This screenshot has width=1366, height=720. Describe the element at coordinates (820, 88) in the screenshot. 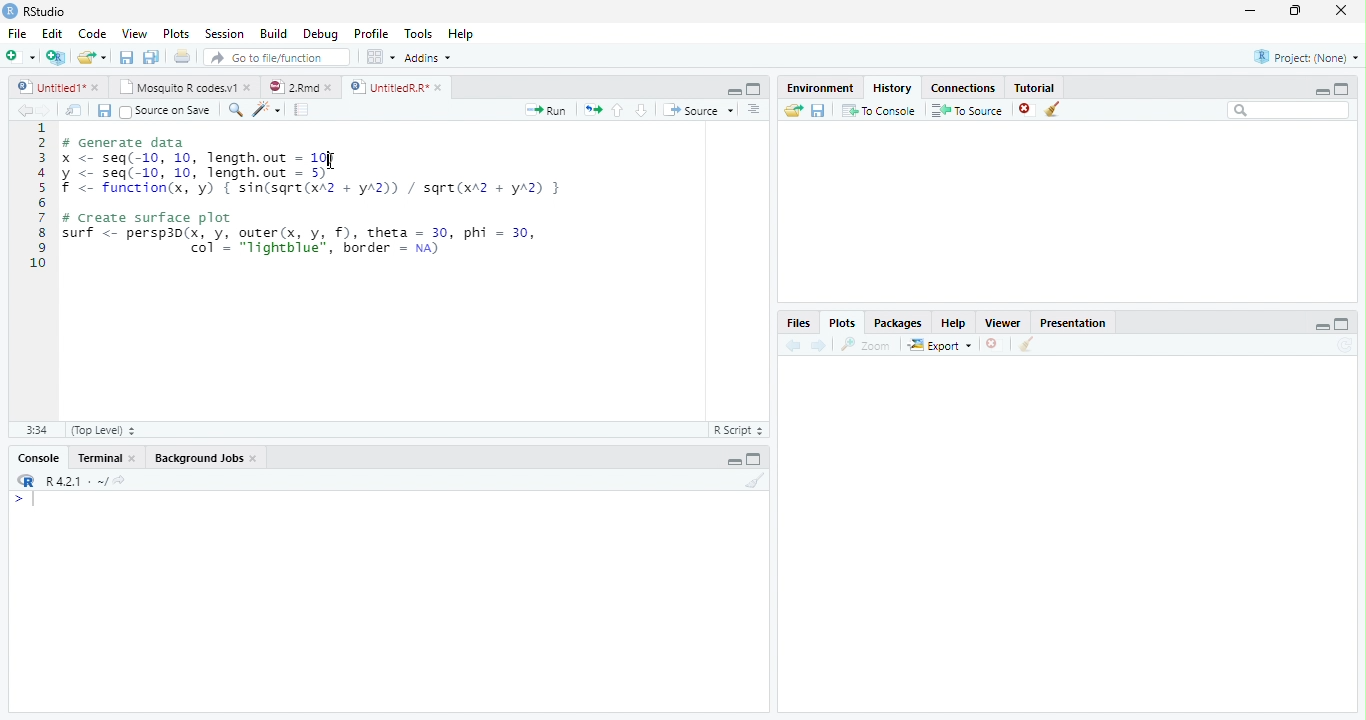

I see `Environment` at that location.